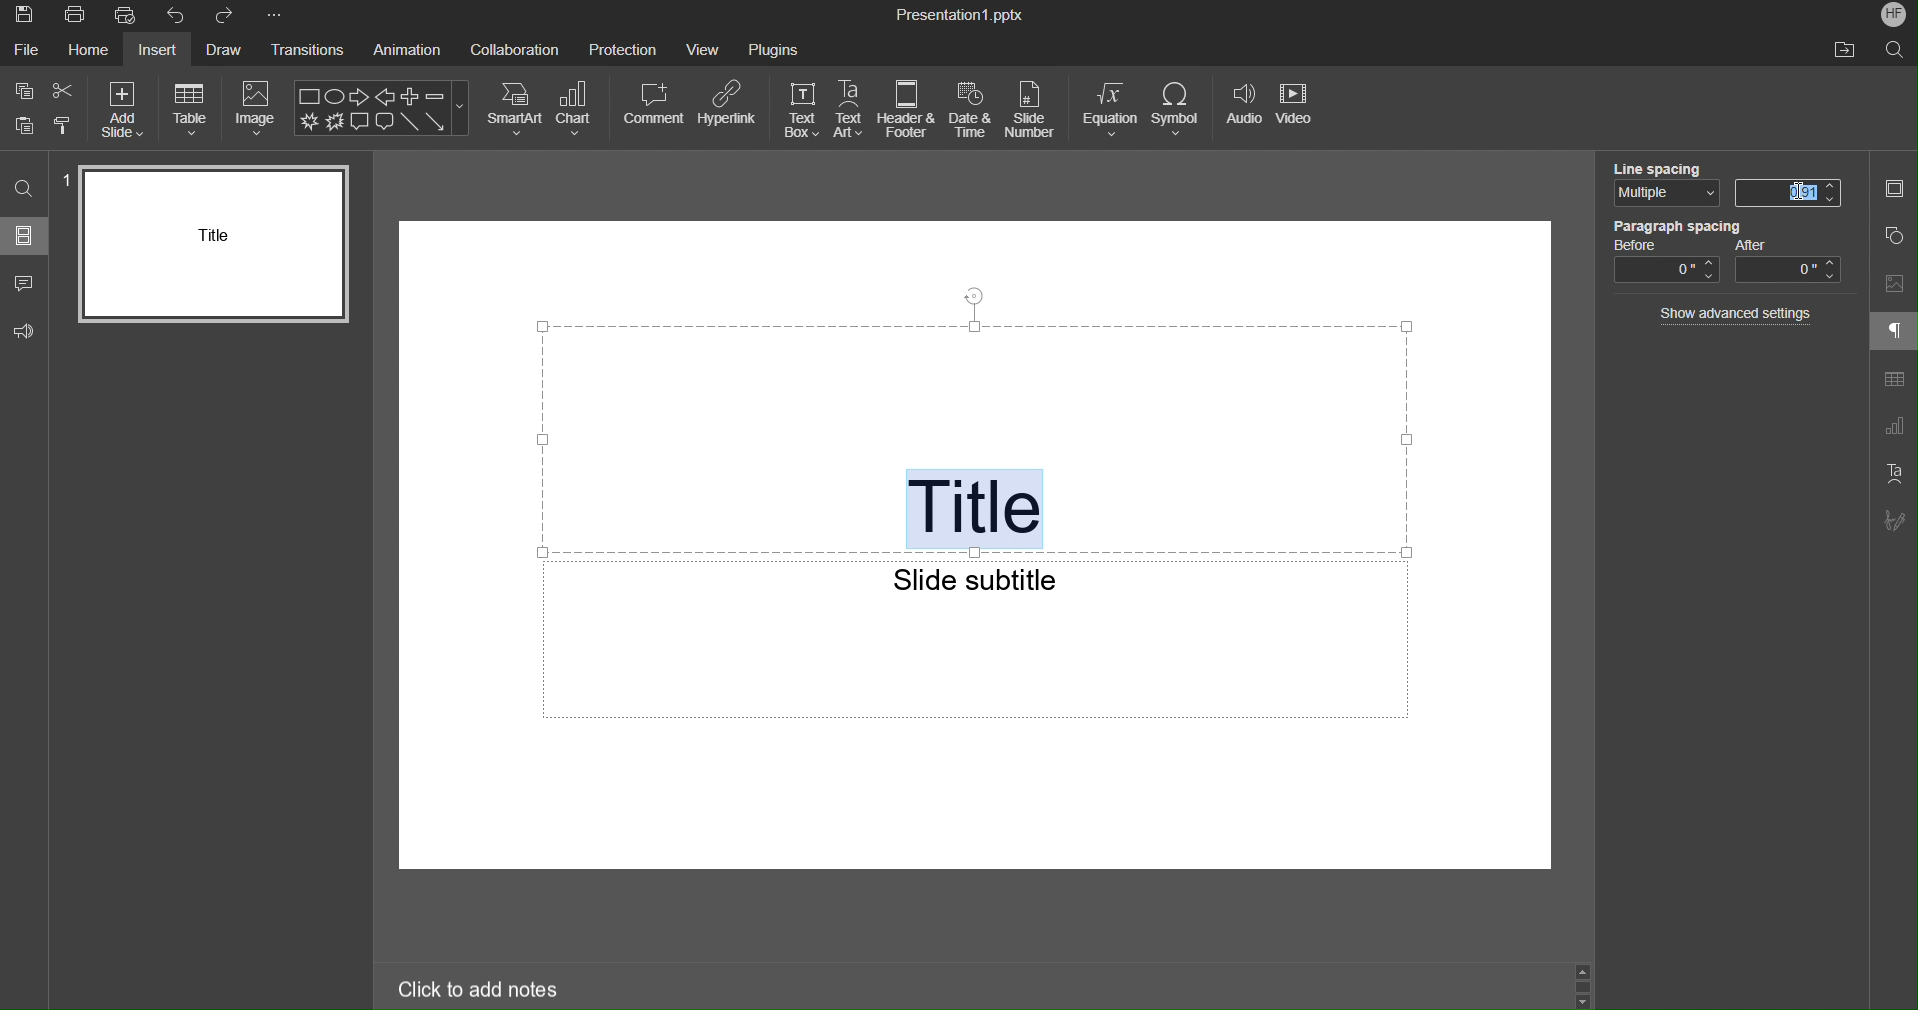 This screenshot has width=1918, height=1010. I want to click on Add Slide, so click(126, 107).